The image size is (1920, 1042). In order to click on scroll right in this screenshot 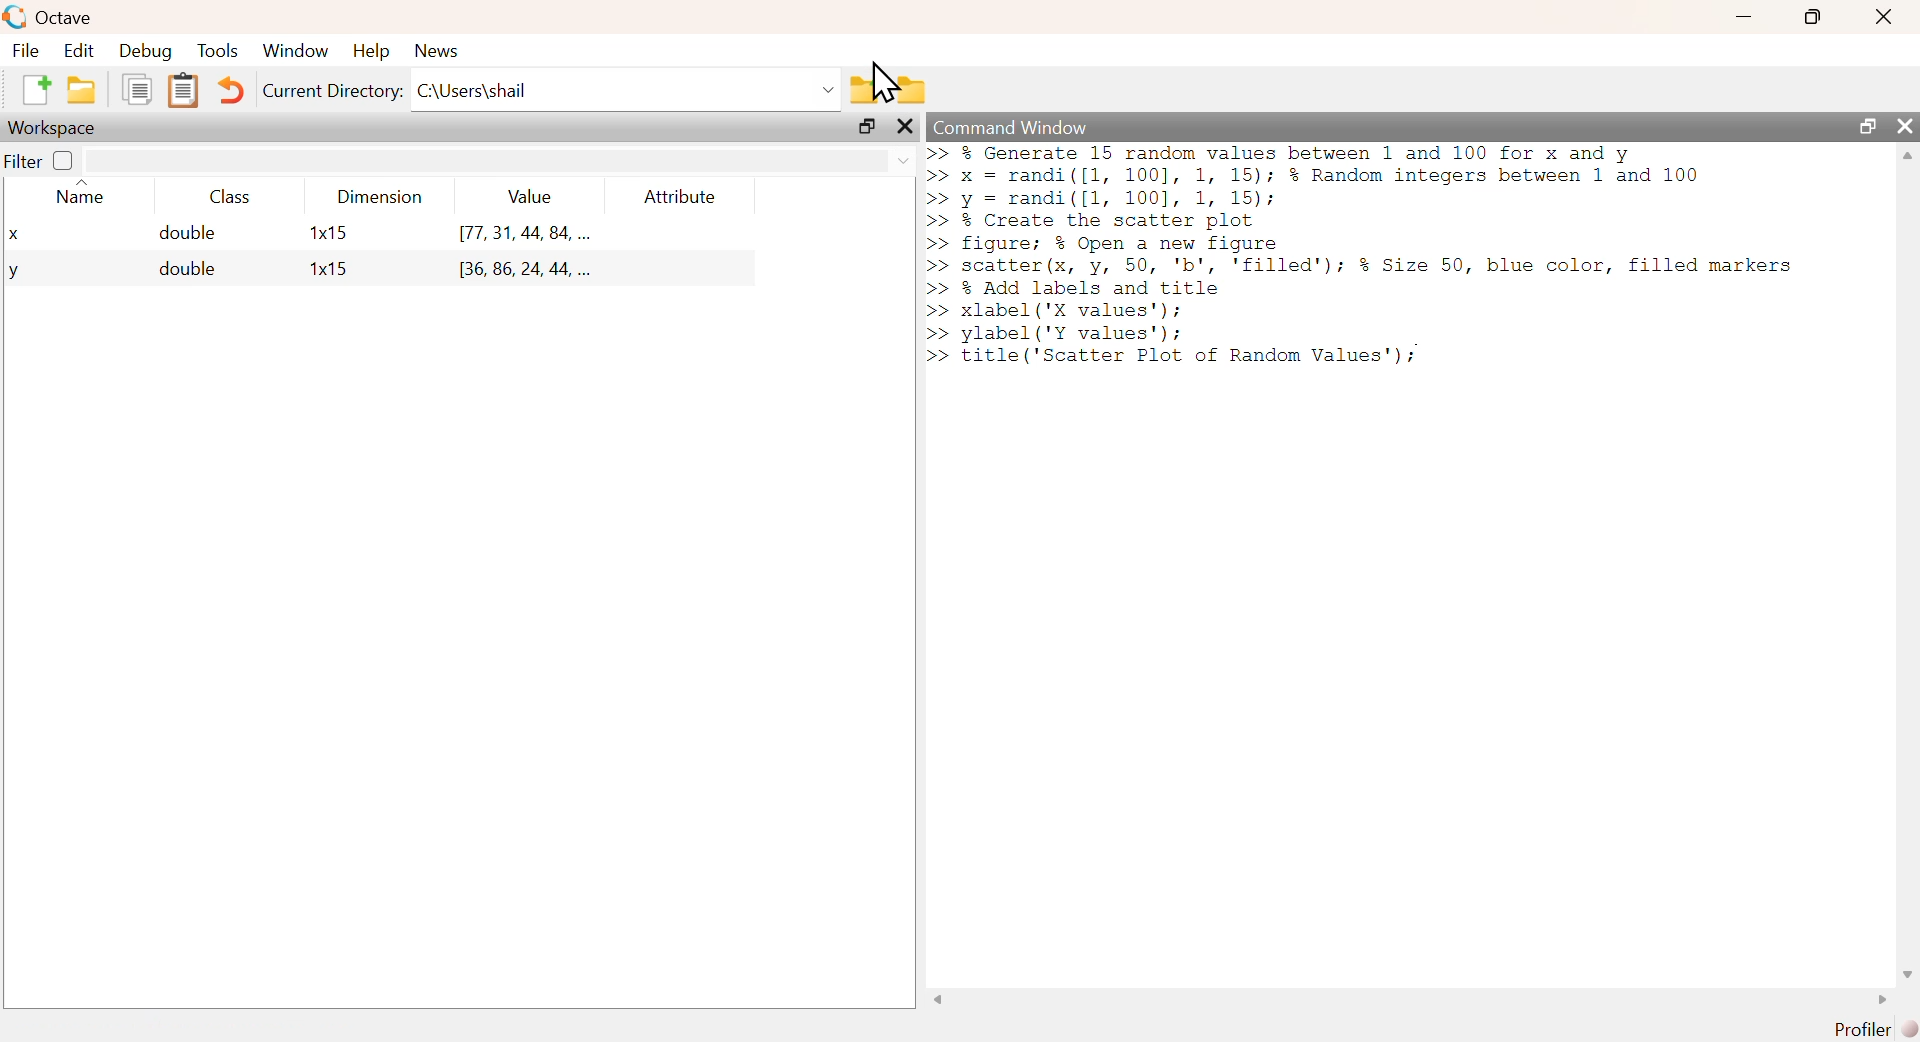, I will do `click(1882, 1000)`.